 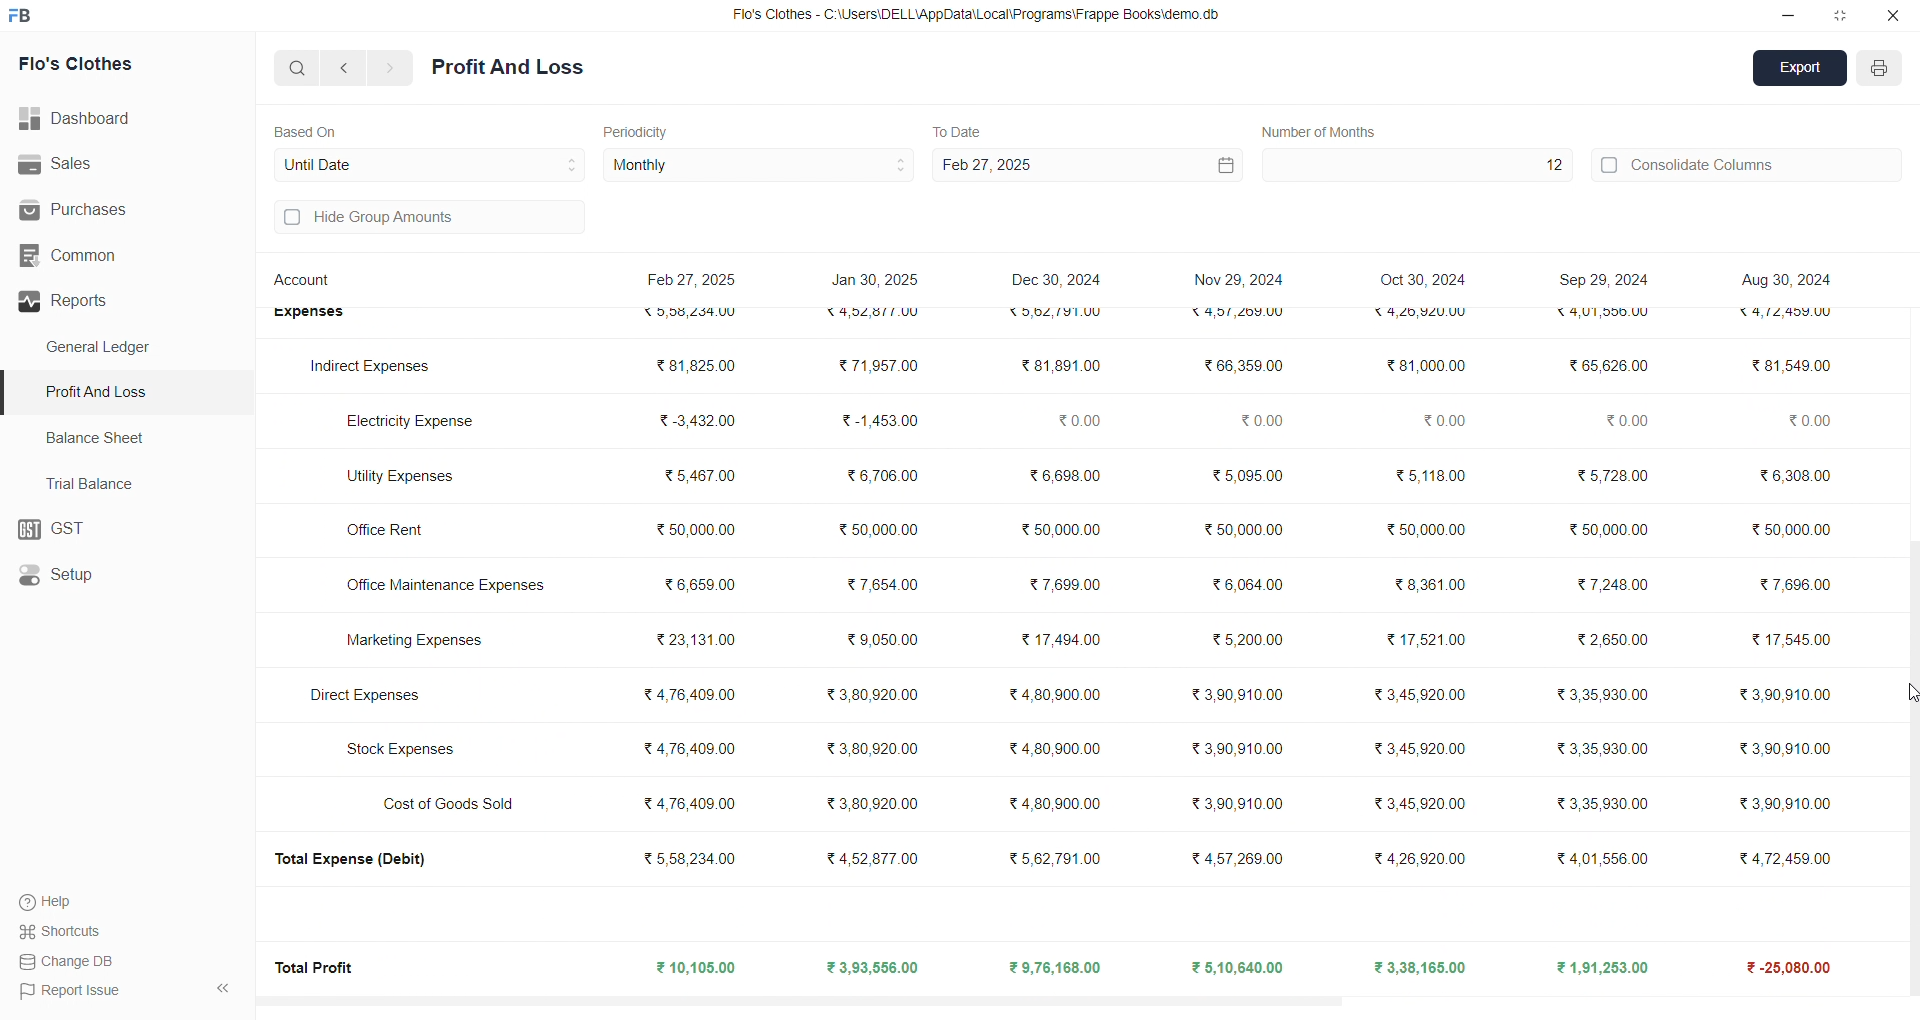 I want to click on ₹4,26,920.00, so click(x=1420, y=856).